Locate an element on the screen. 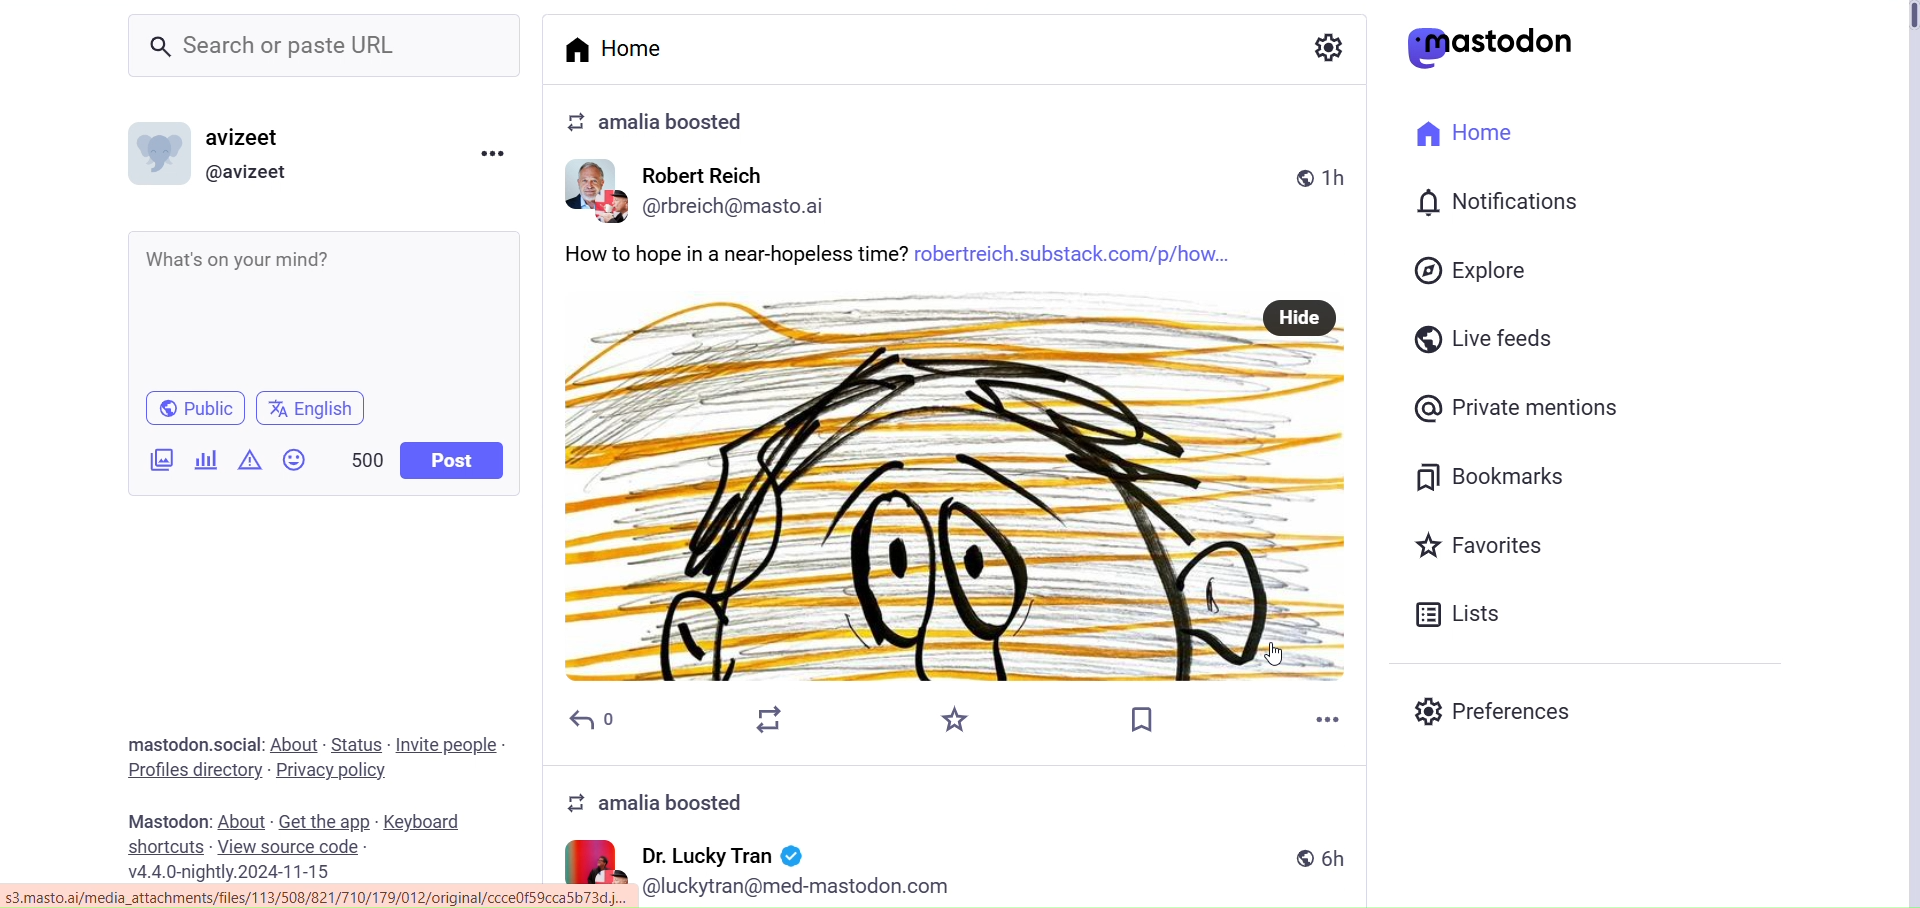 The width and height of the screenshot is (1920, 908). More is located at coordinates (1332, 717).